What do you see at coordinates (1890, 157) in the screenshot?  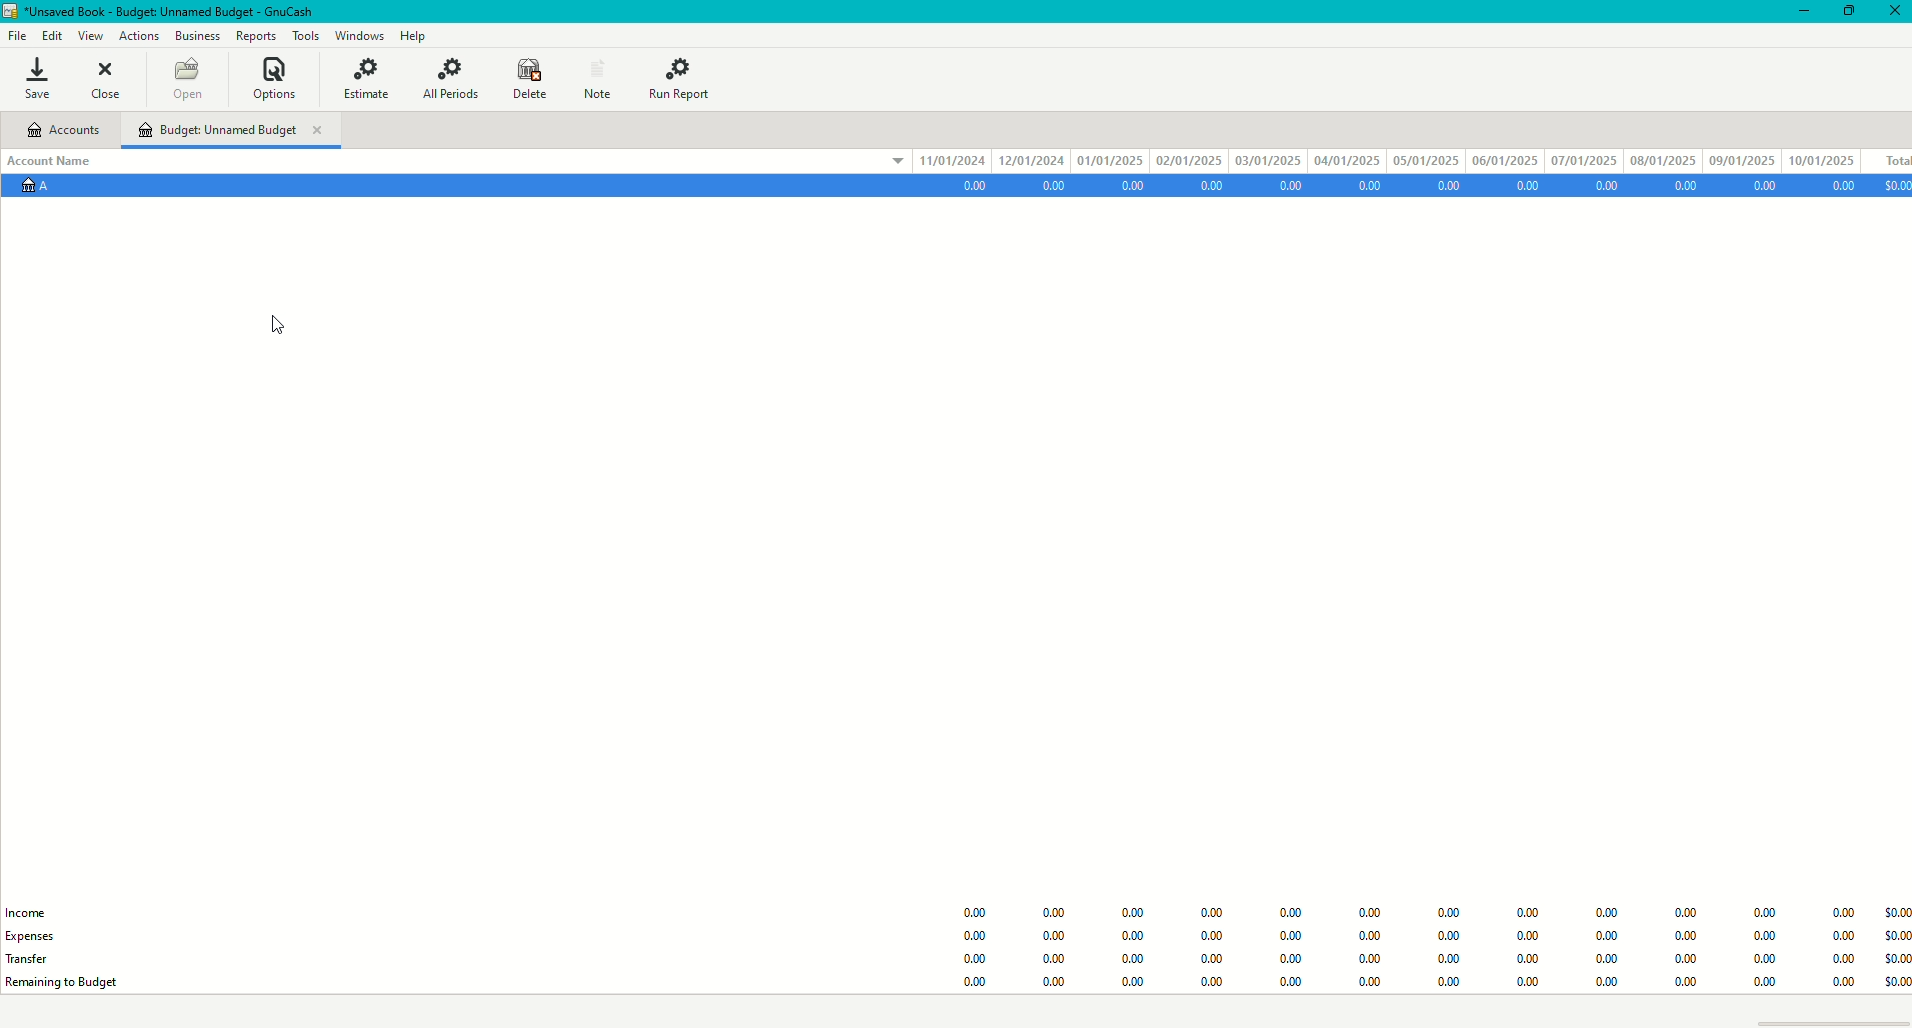 I see `total` at bounding box center [1890, 157].